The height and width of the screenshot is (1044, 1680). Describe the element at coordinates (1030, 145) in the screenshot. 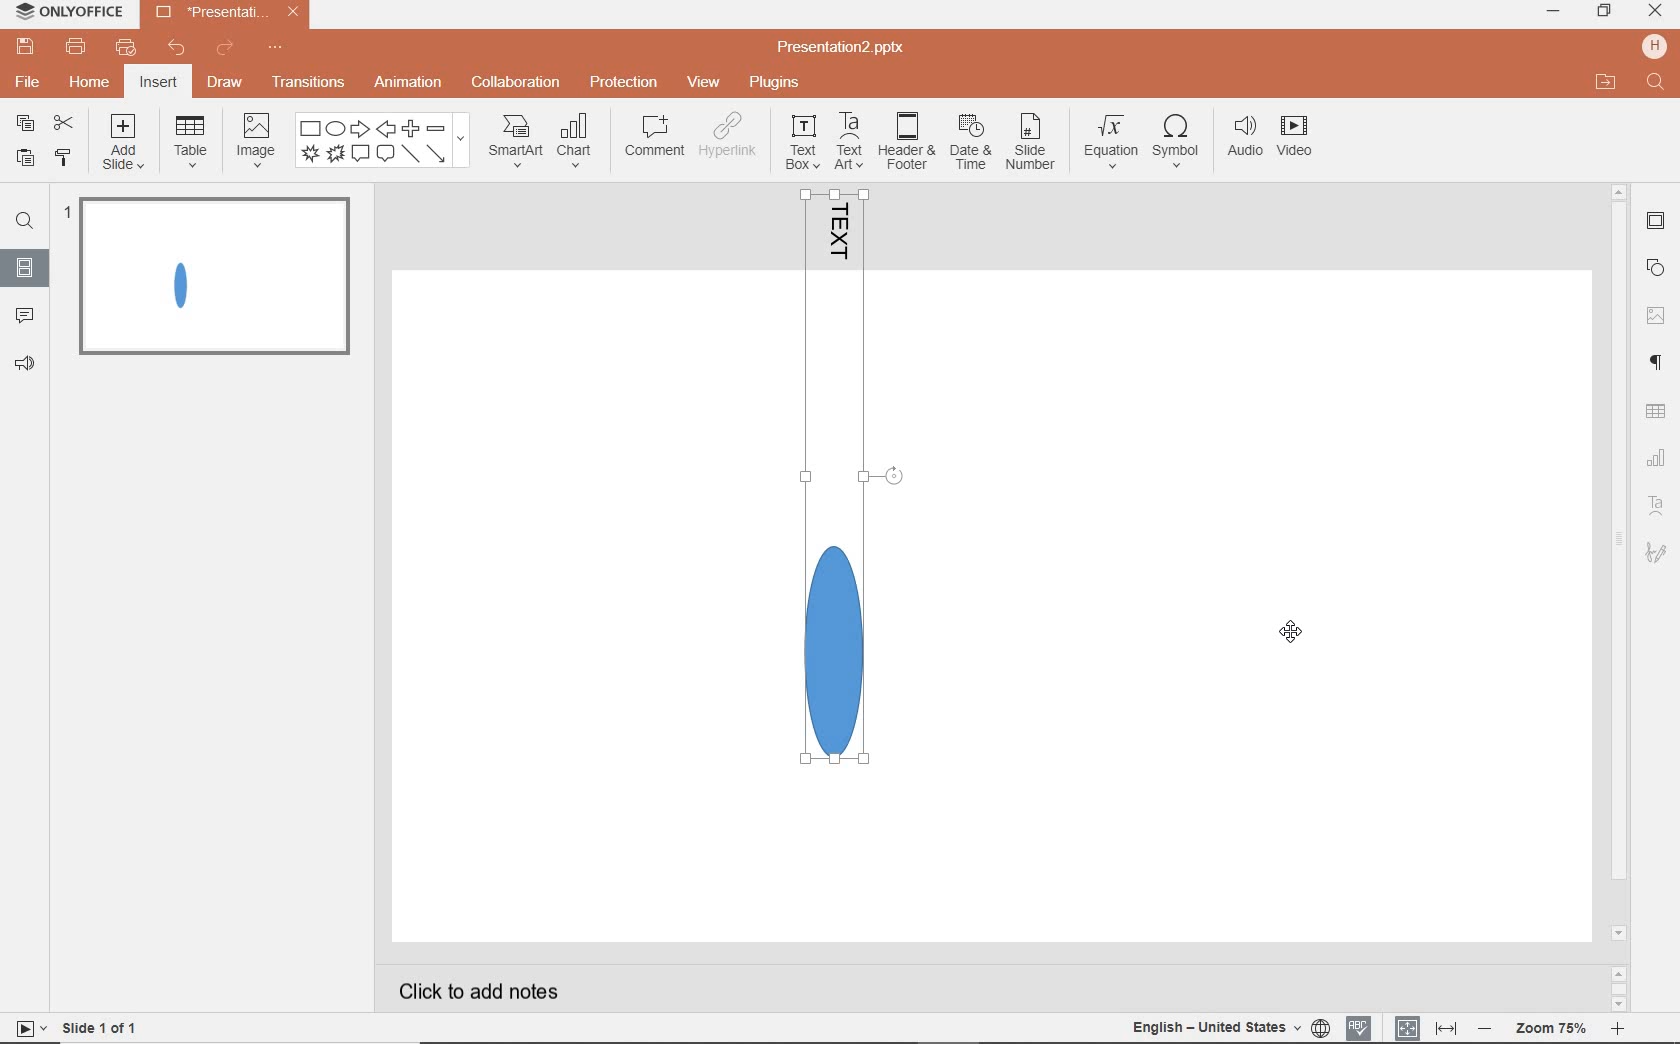

I see `slide number` at that location.